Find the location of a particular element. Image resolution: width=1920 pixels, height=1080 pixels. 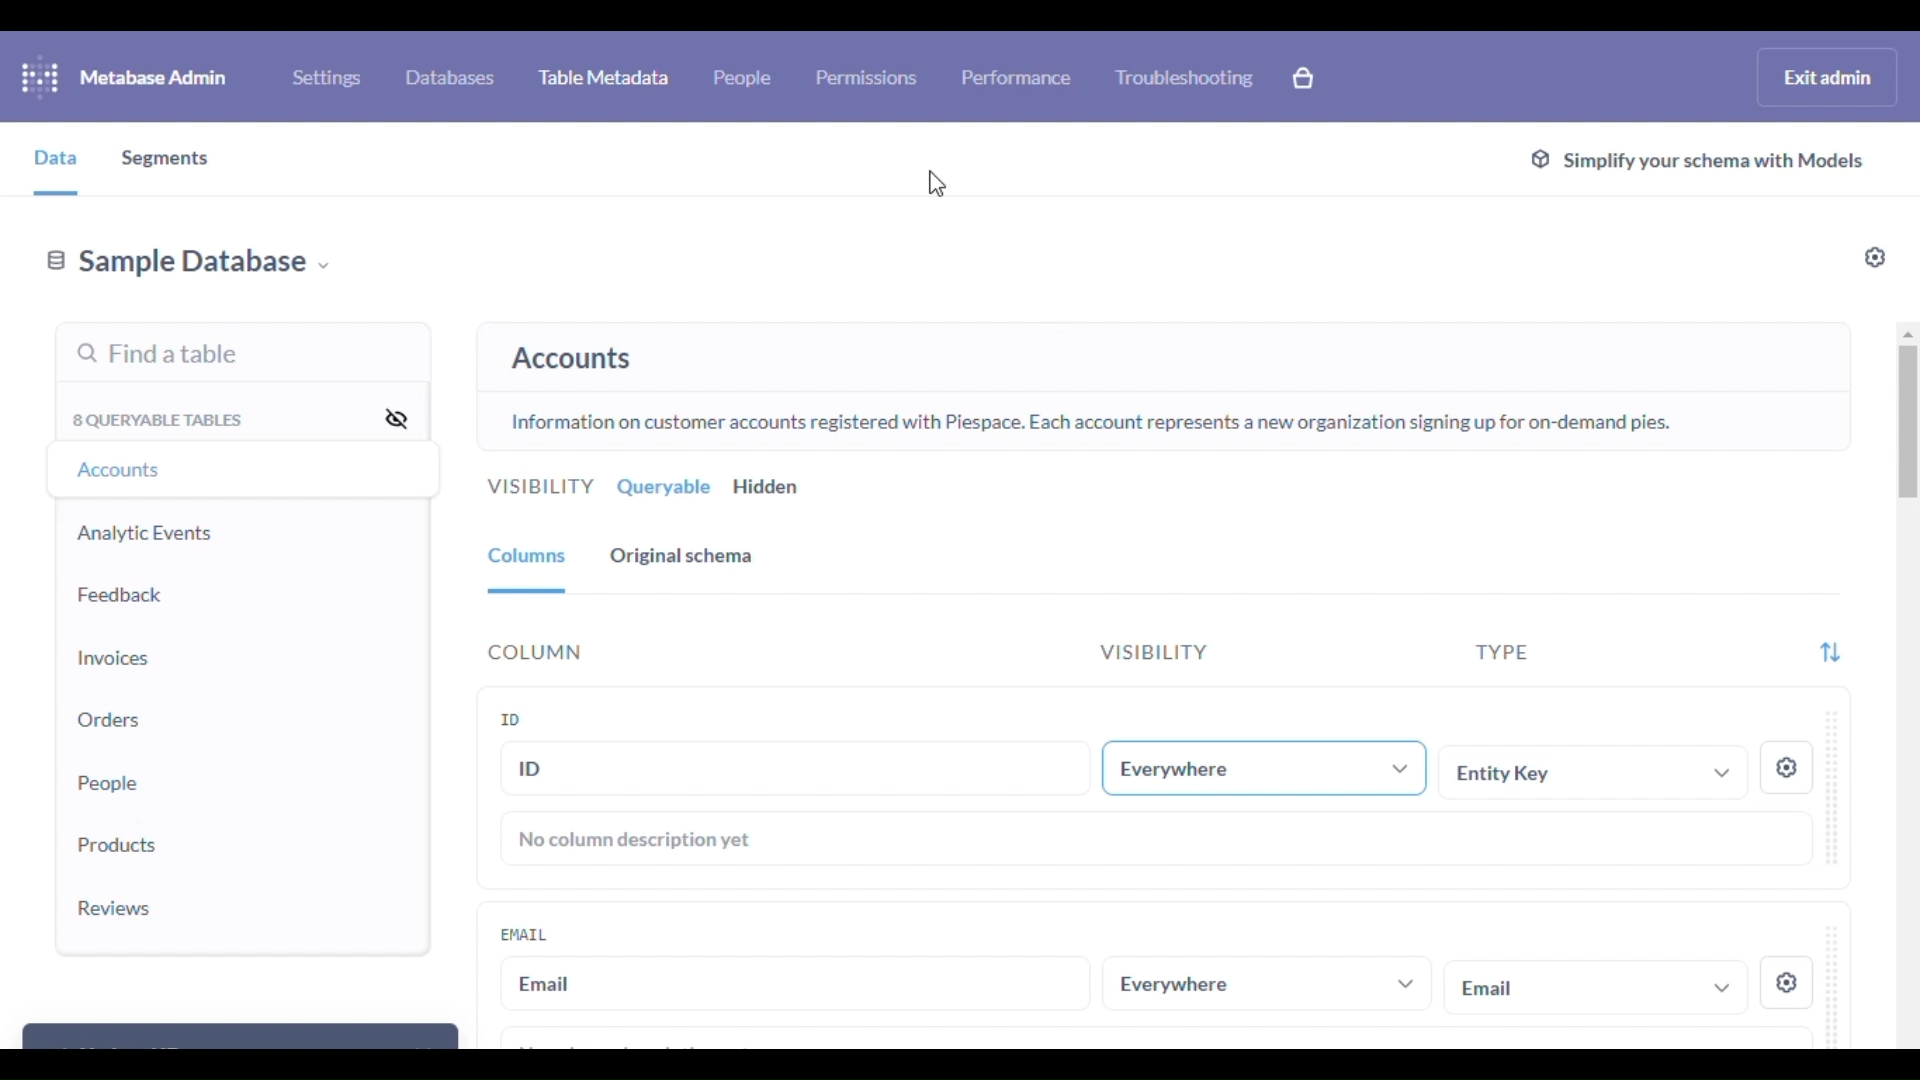

ID is located at coordinates (794, 767).